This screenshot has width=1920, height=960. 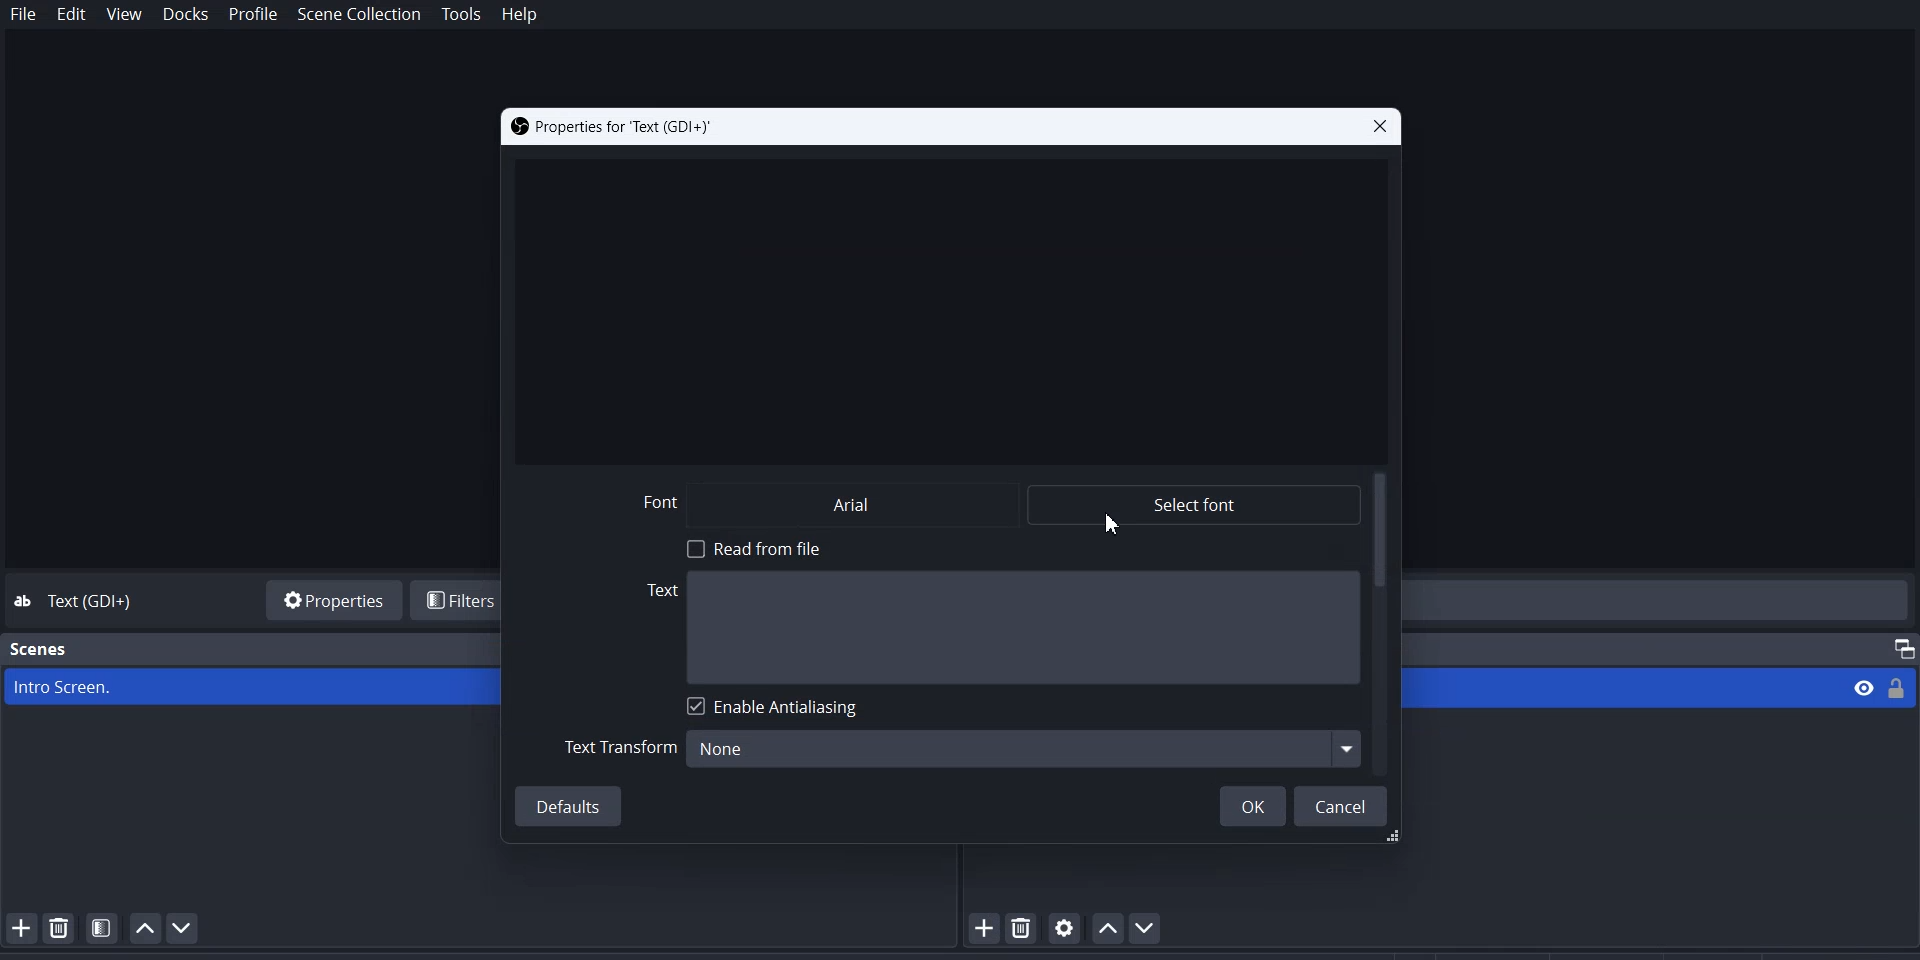 I want to click on Read From file, so click(x=766, y=547).